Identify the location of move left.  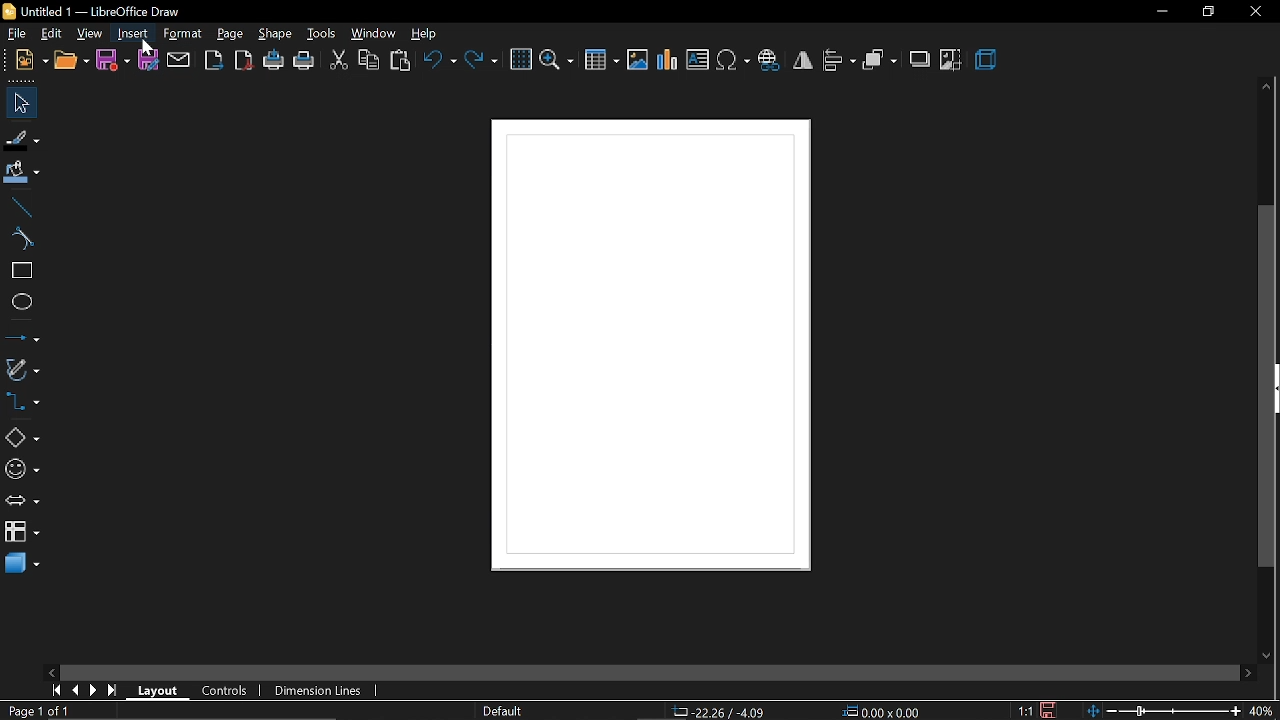
(51, 672).